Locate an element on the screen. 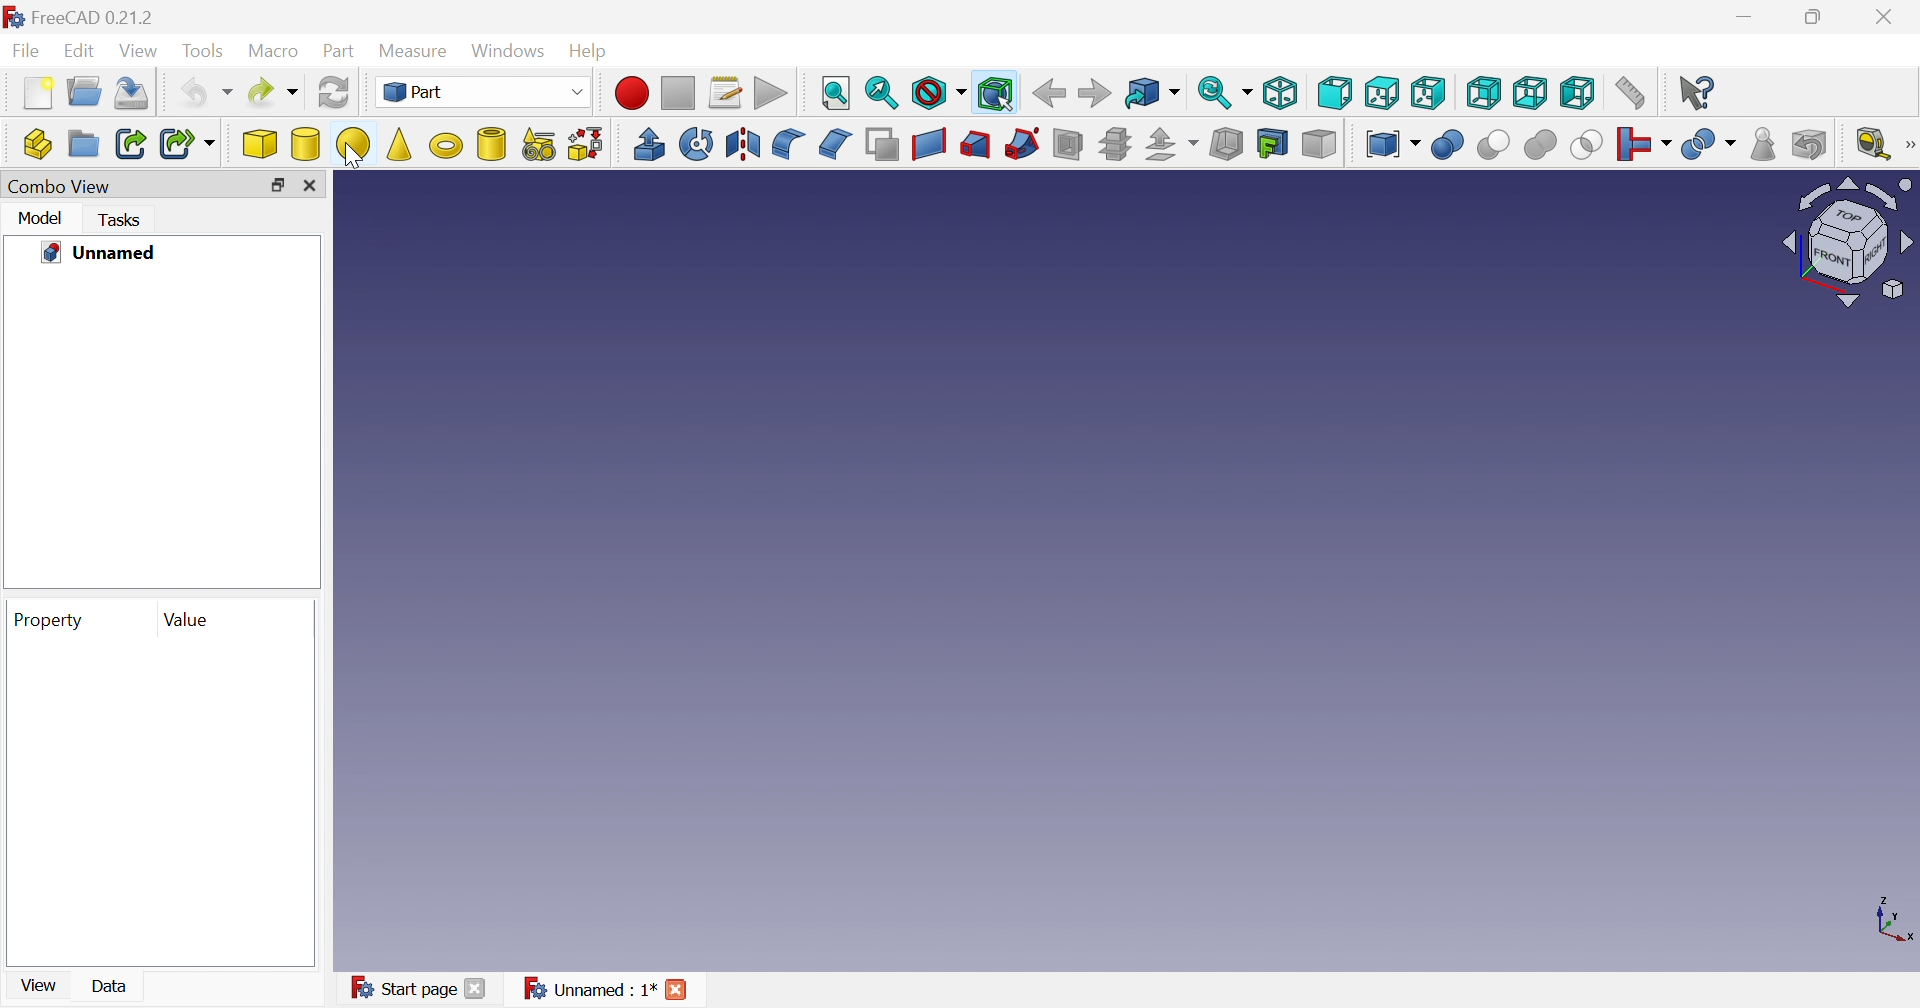  Boolean is located at coordinates (1446, 144).